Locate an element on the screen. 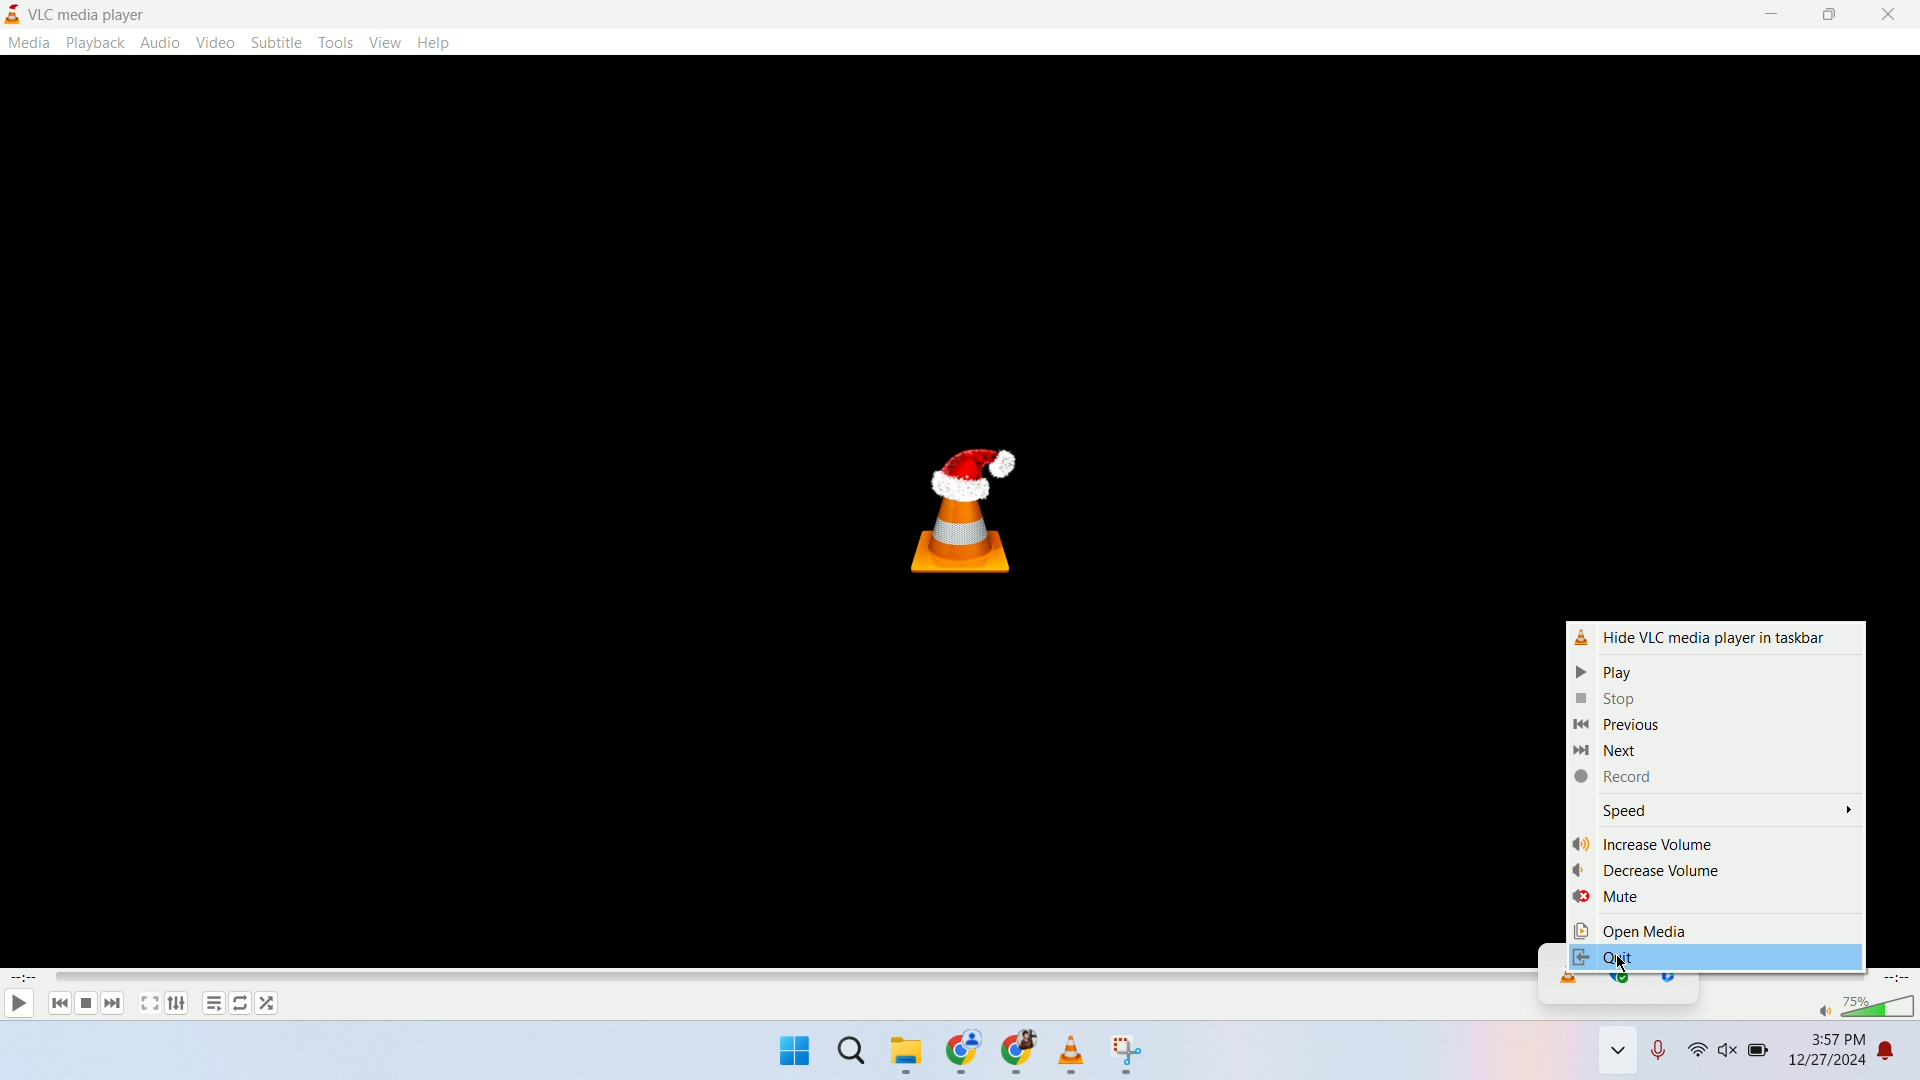 This screenshot has height=1080, width=1920. playlist is located at coordinates (211, 1006).